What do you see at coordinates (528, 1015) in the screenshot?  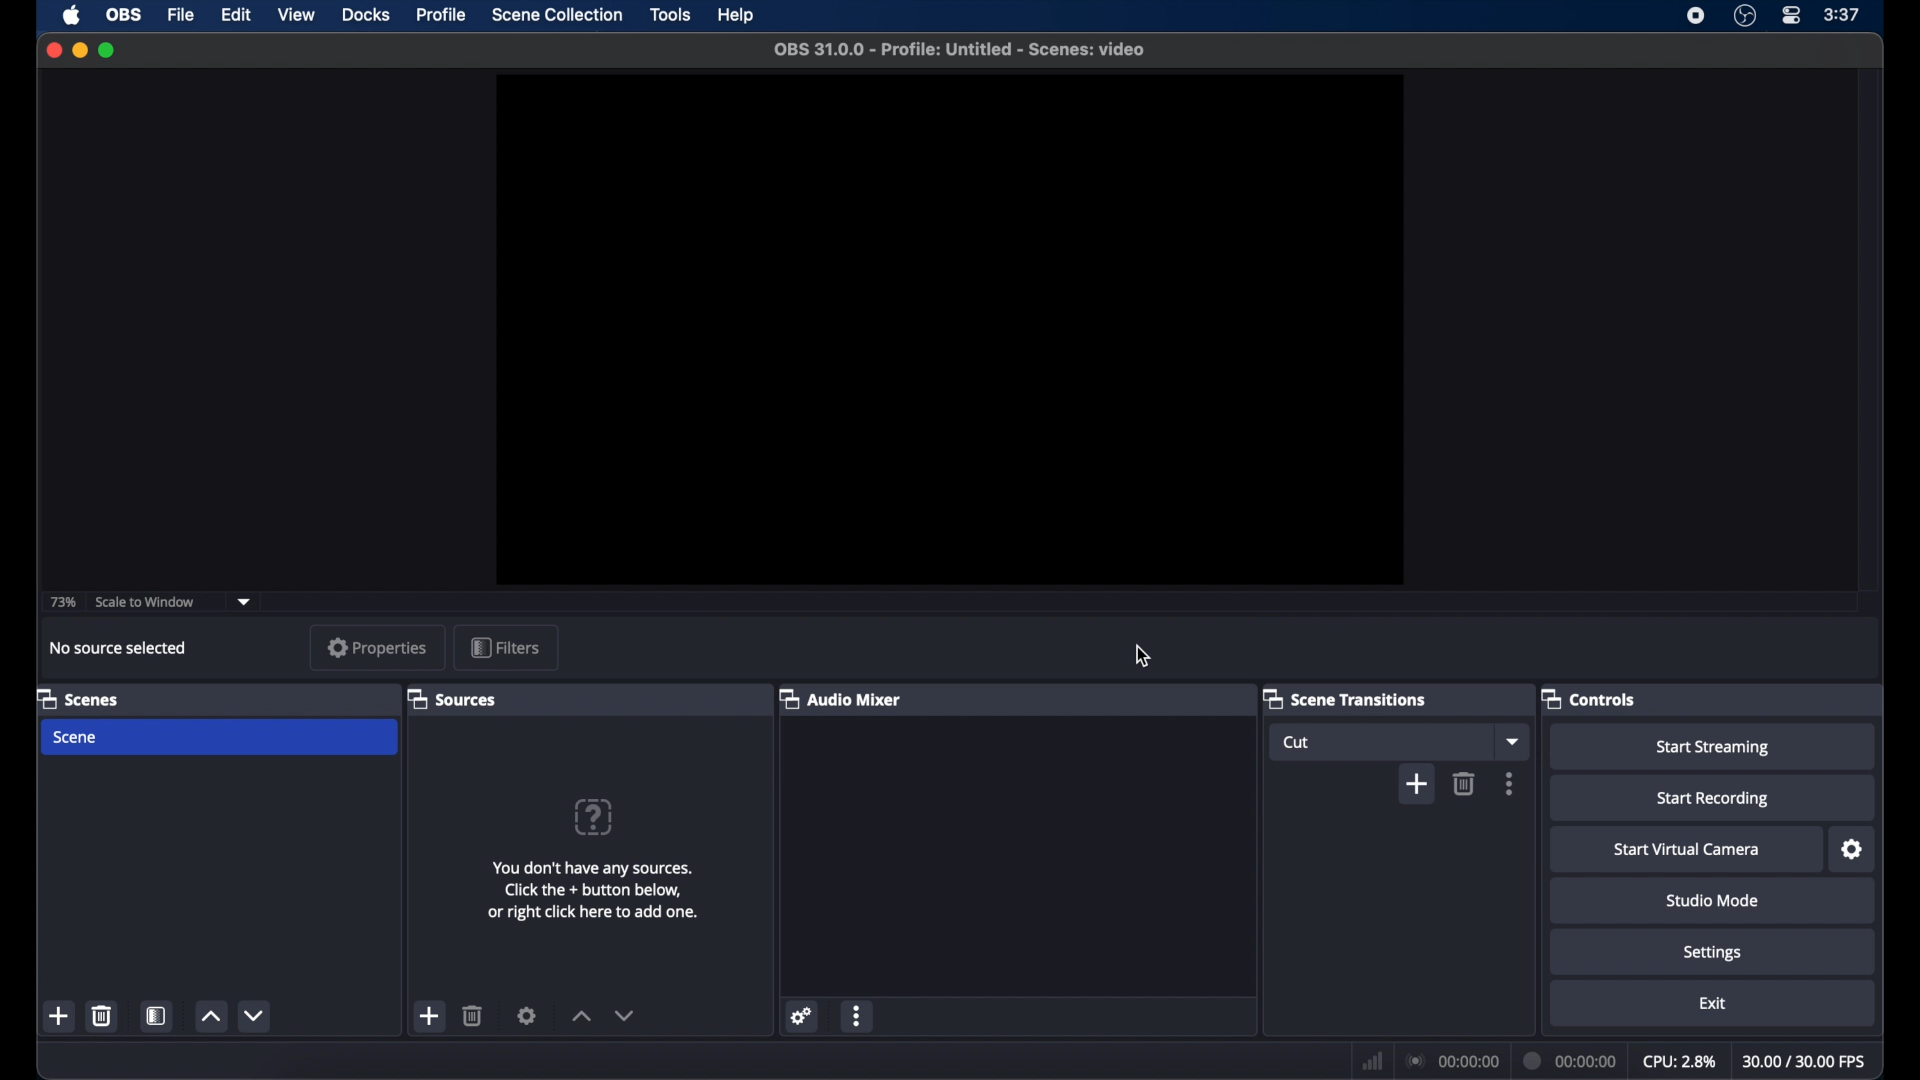 I see `settings` at bounding box center [528, 1015].